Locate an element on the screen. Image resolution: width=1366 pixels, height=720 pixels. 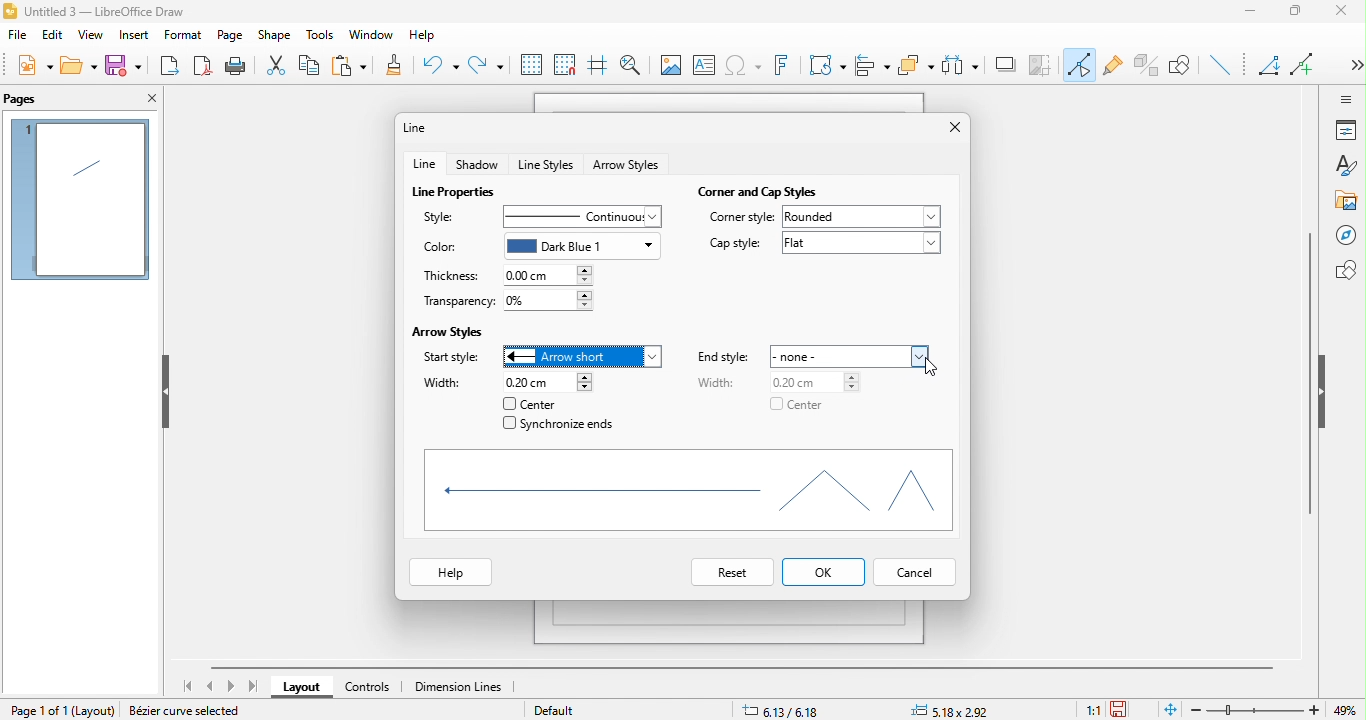
end style is located at coordinates (728, 357).